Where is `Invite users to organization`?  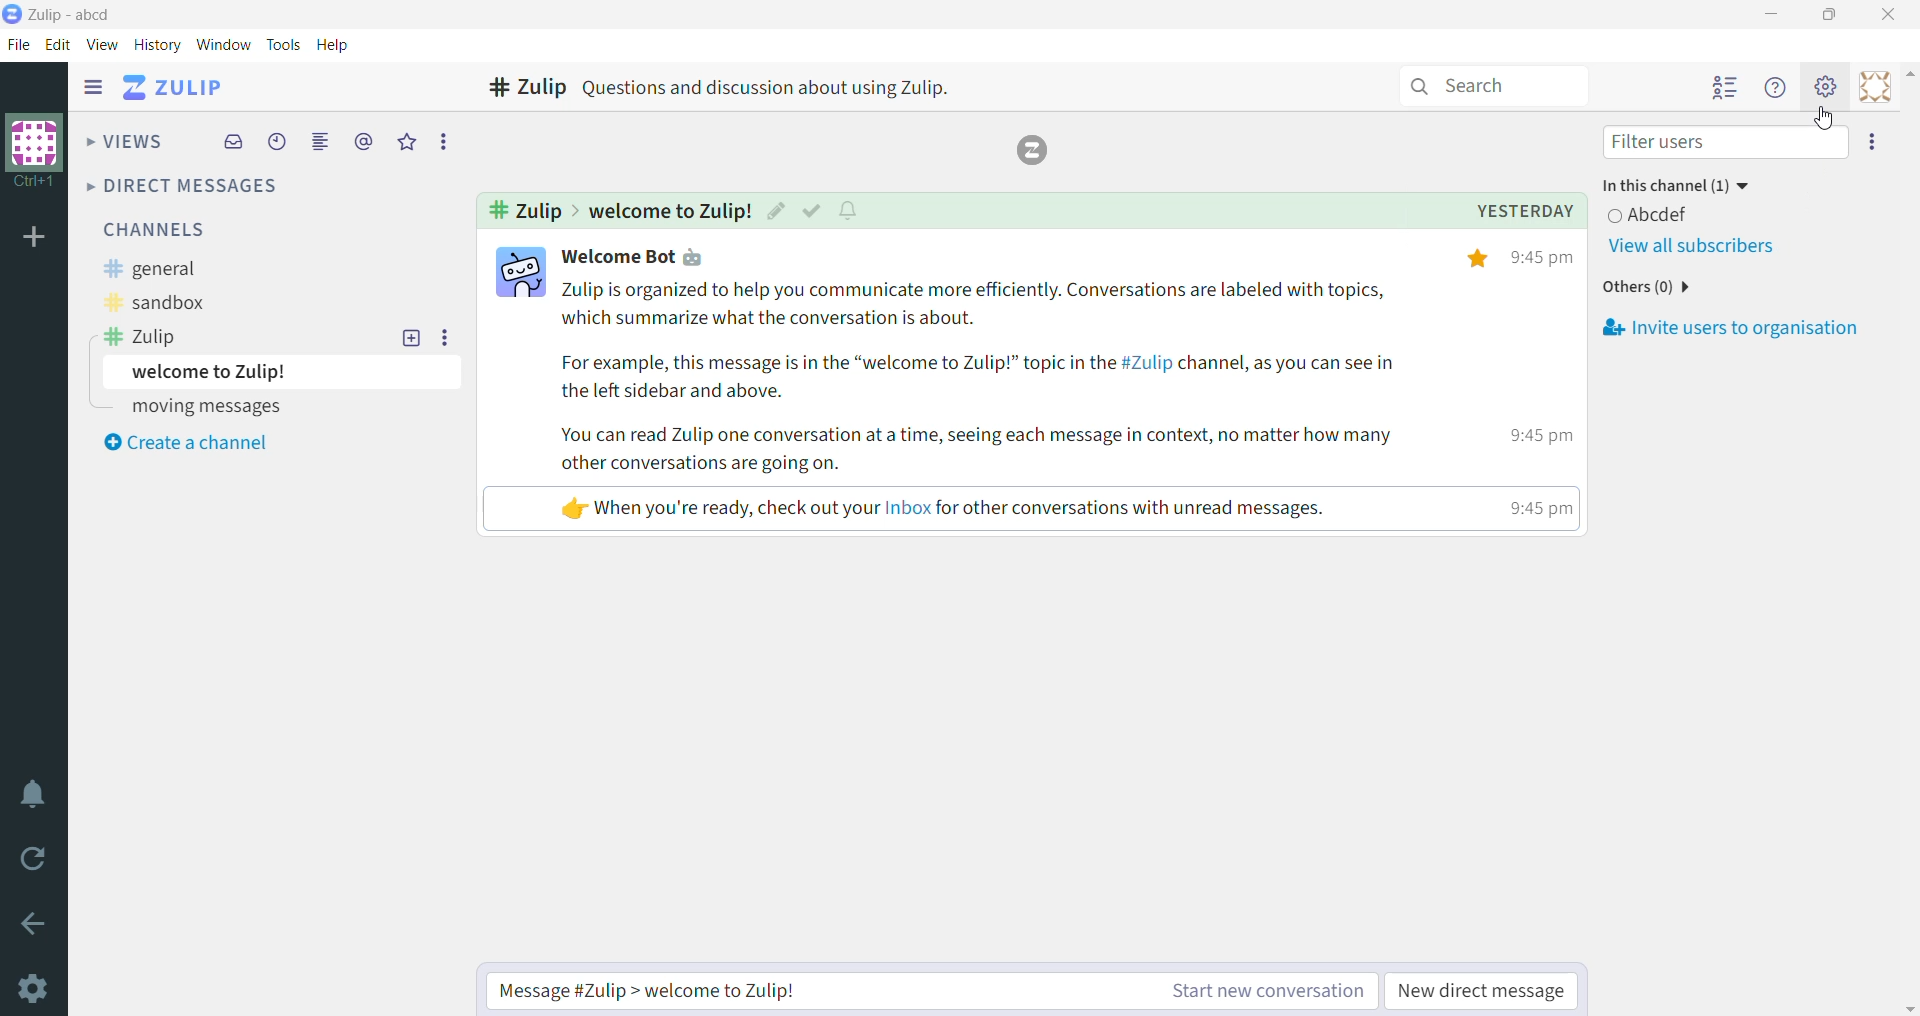
Invite users to organization is located at coordinates (1873, 142).